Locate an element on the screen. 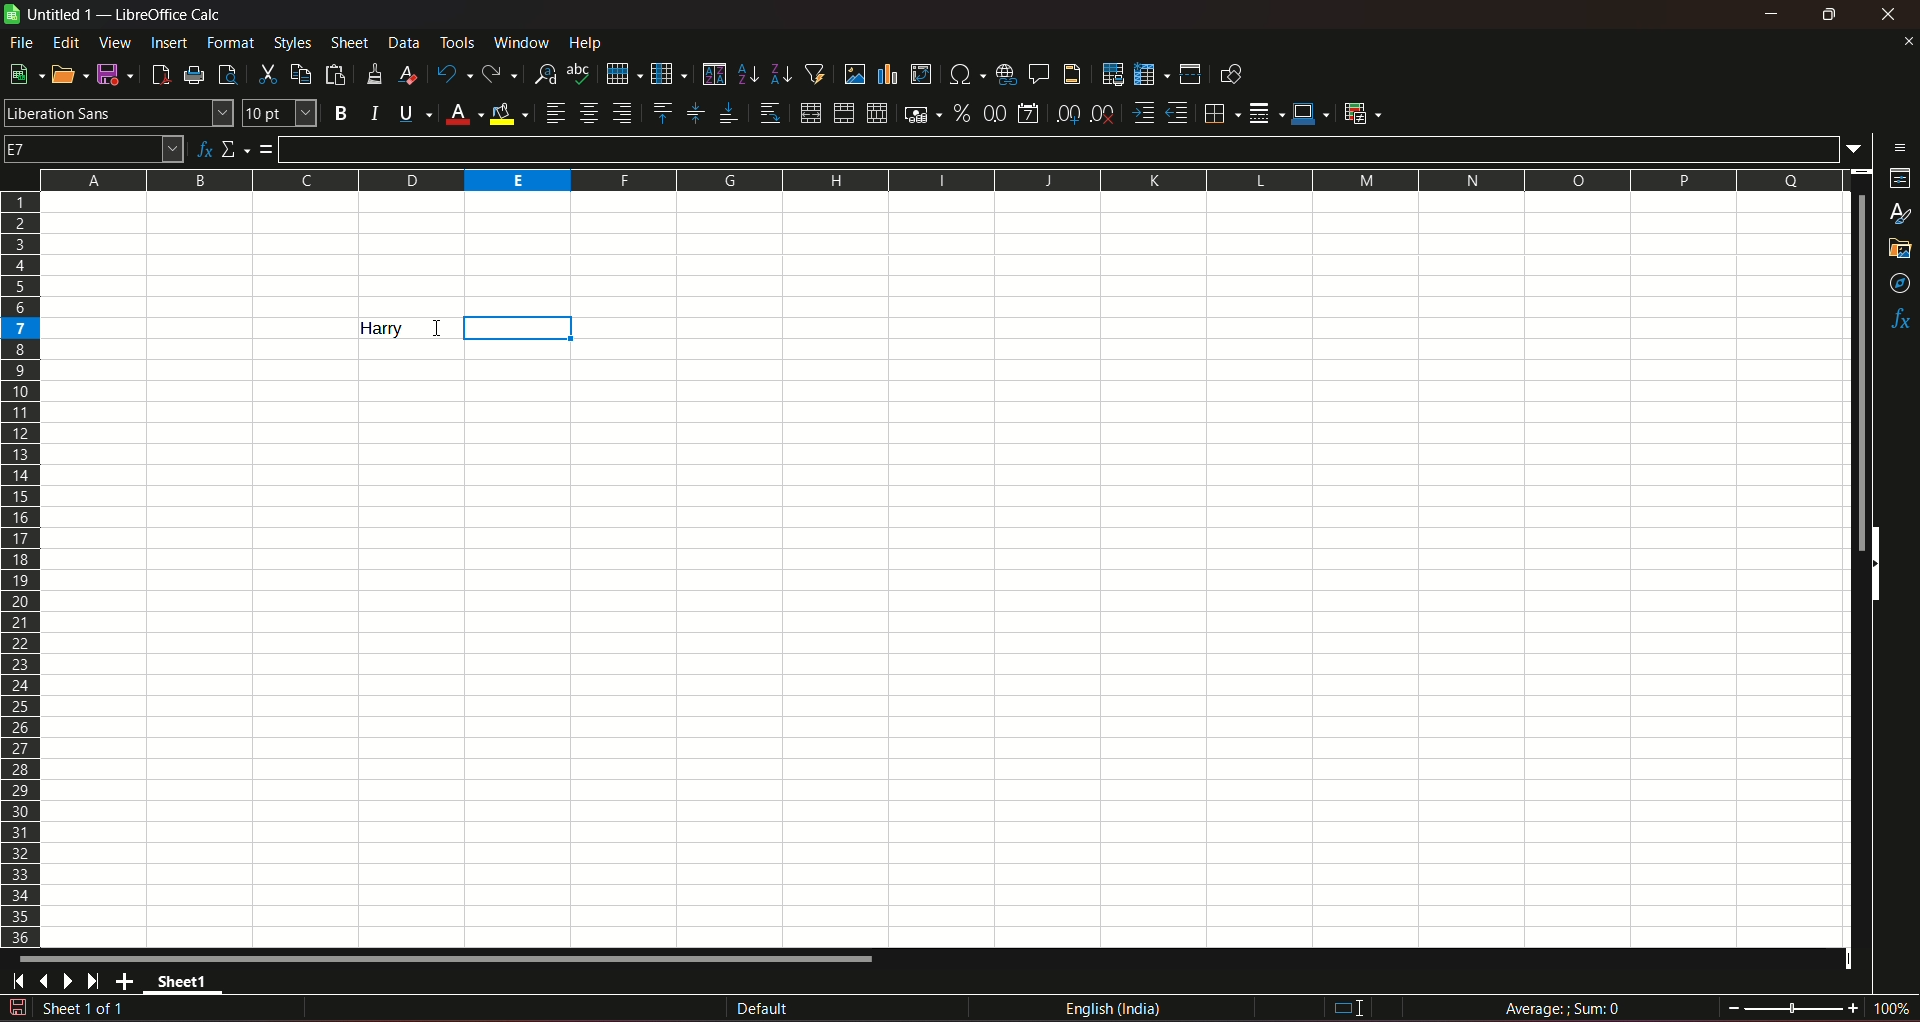 The height and width of the screenshot is (1022, 1920). add new sheet is located at coordinates (127, 981).